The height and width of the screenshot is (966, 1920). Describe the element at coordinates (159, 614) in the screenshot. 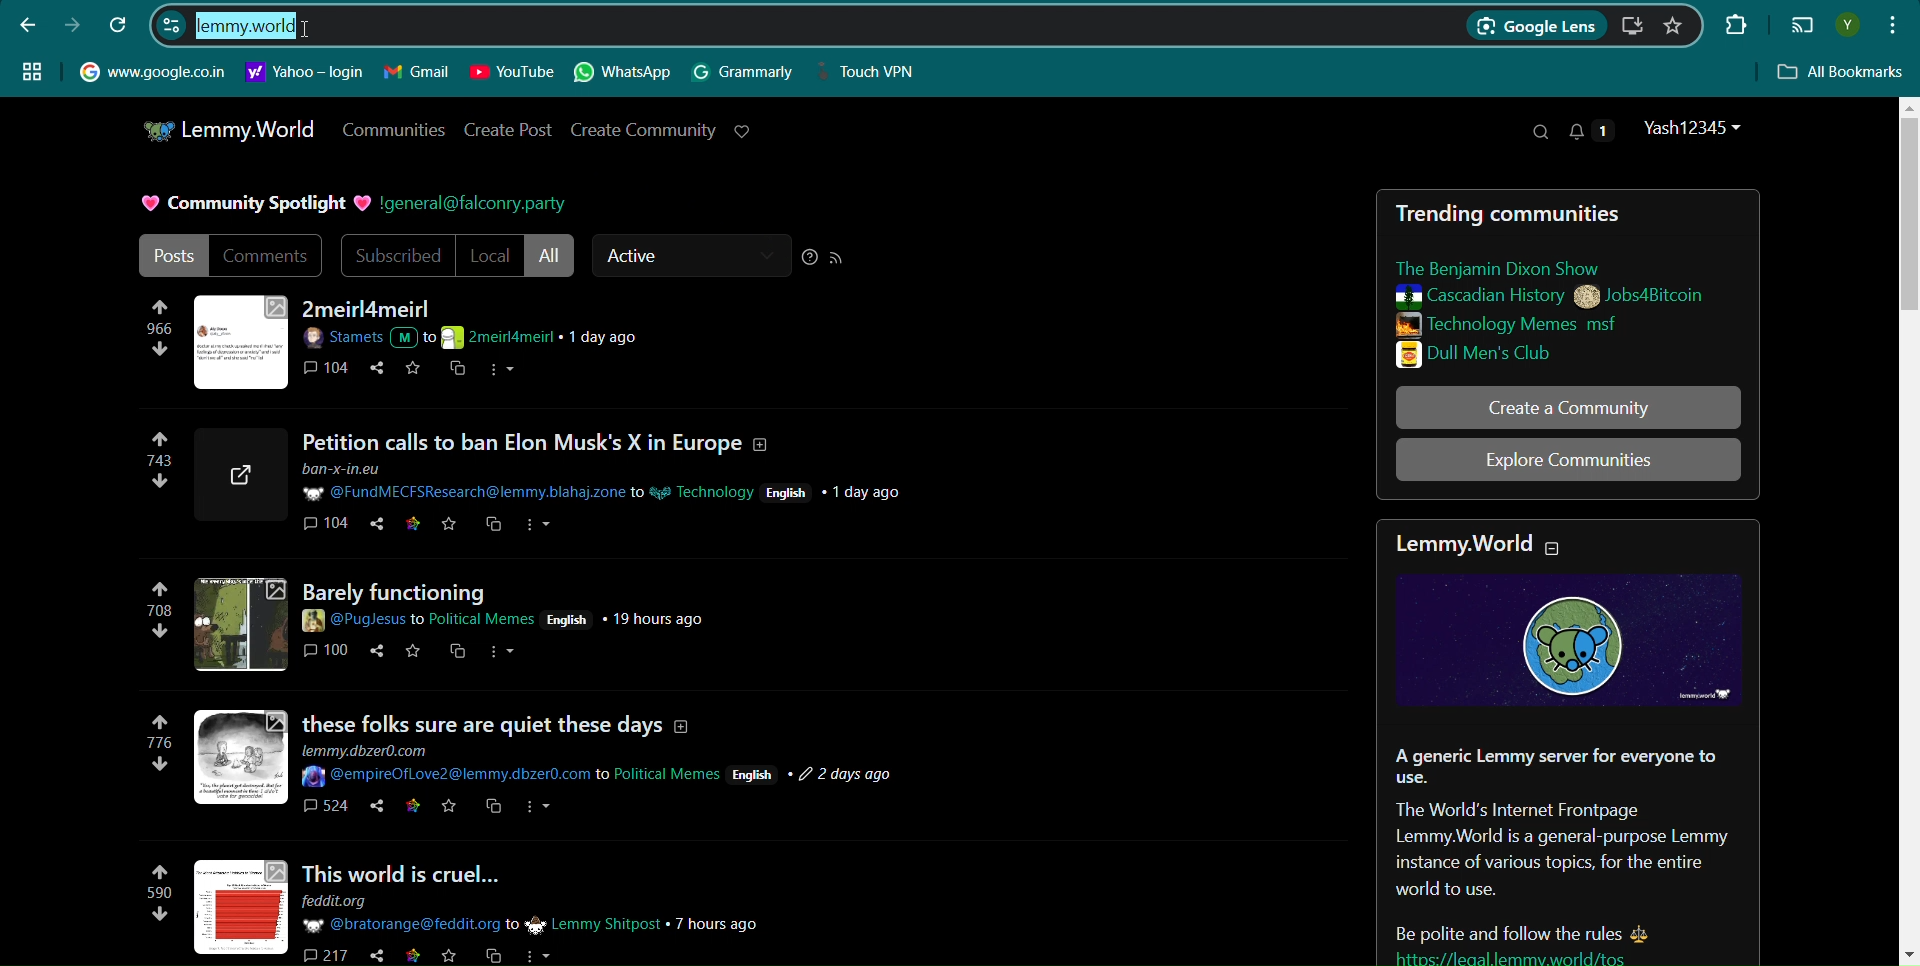

I see `708` at that location.